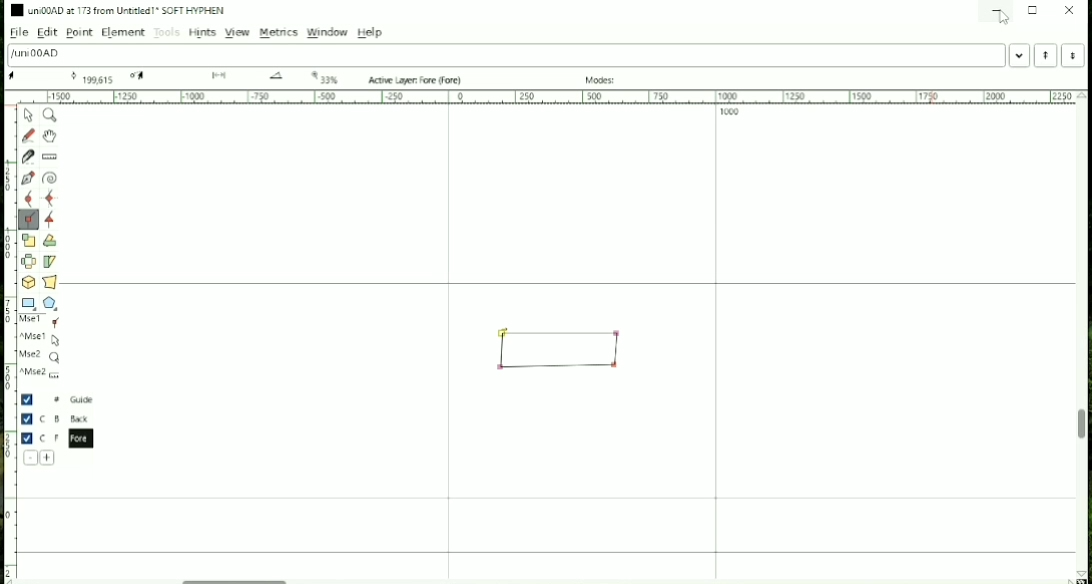  I want to click on Horizontal scrollbar, so click(240, 578).